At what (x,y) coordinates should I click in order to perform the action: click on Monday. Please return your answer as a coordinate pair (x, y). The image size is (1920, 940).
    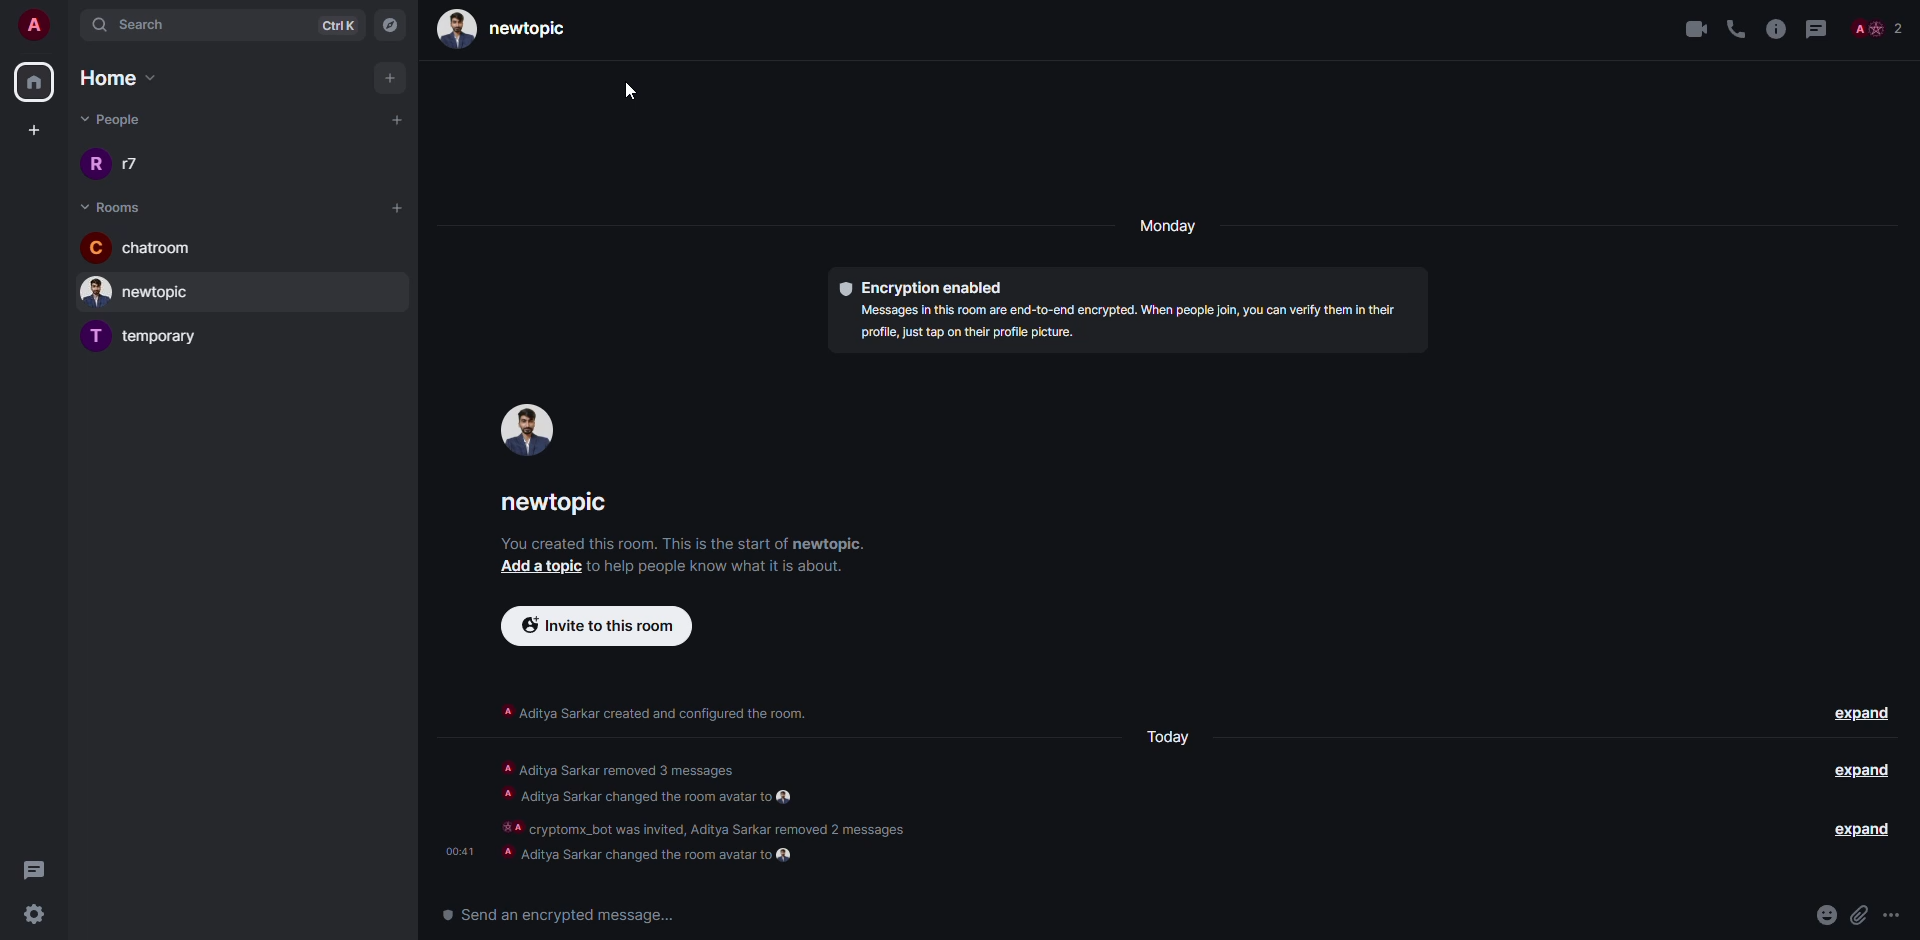
    Looking at the image, I should click on (1173, 226).